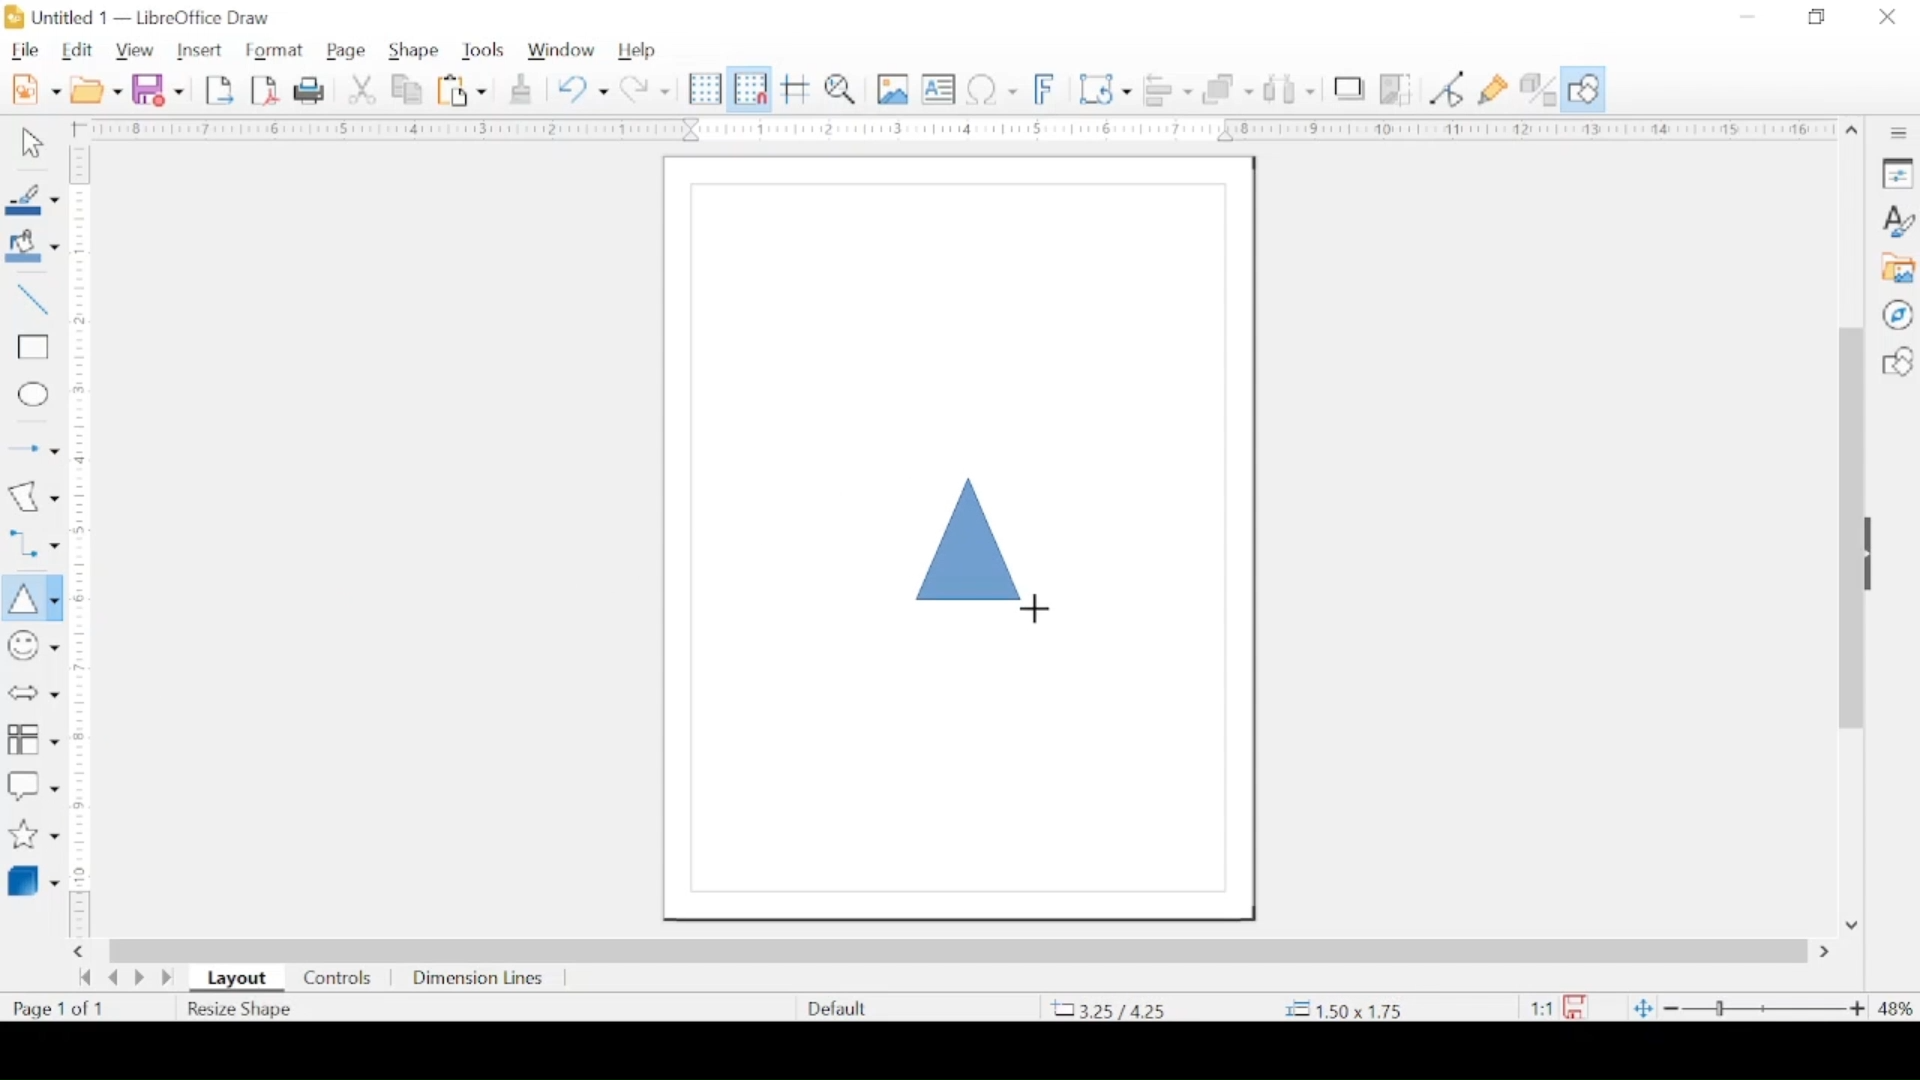 The image size is (1920, 1080). Describe the element at coordinates (1888, 17) in the screenshot. I see `close` at that location.